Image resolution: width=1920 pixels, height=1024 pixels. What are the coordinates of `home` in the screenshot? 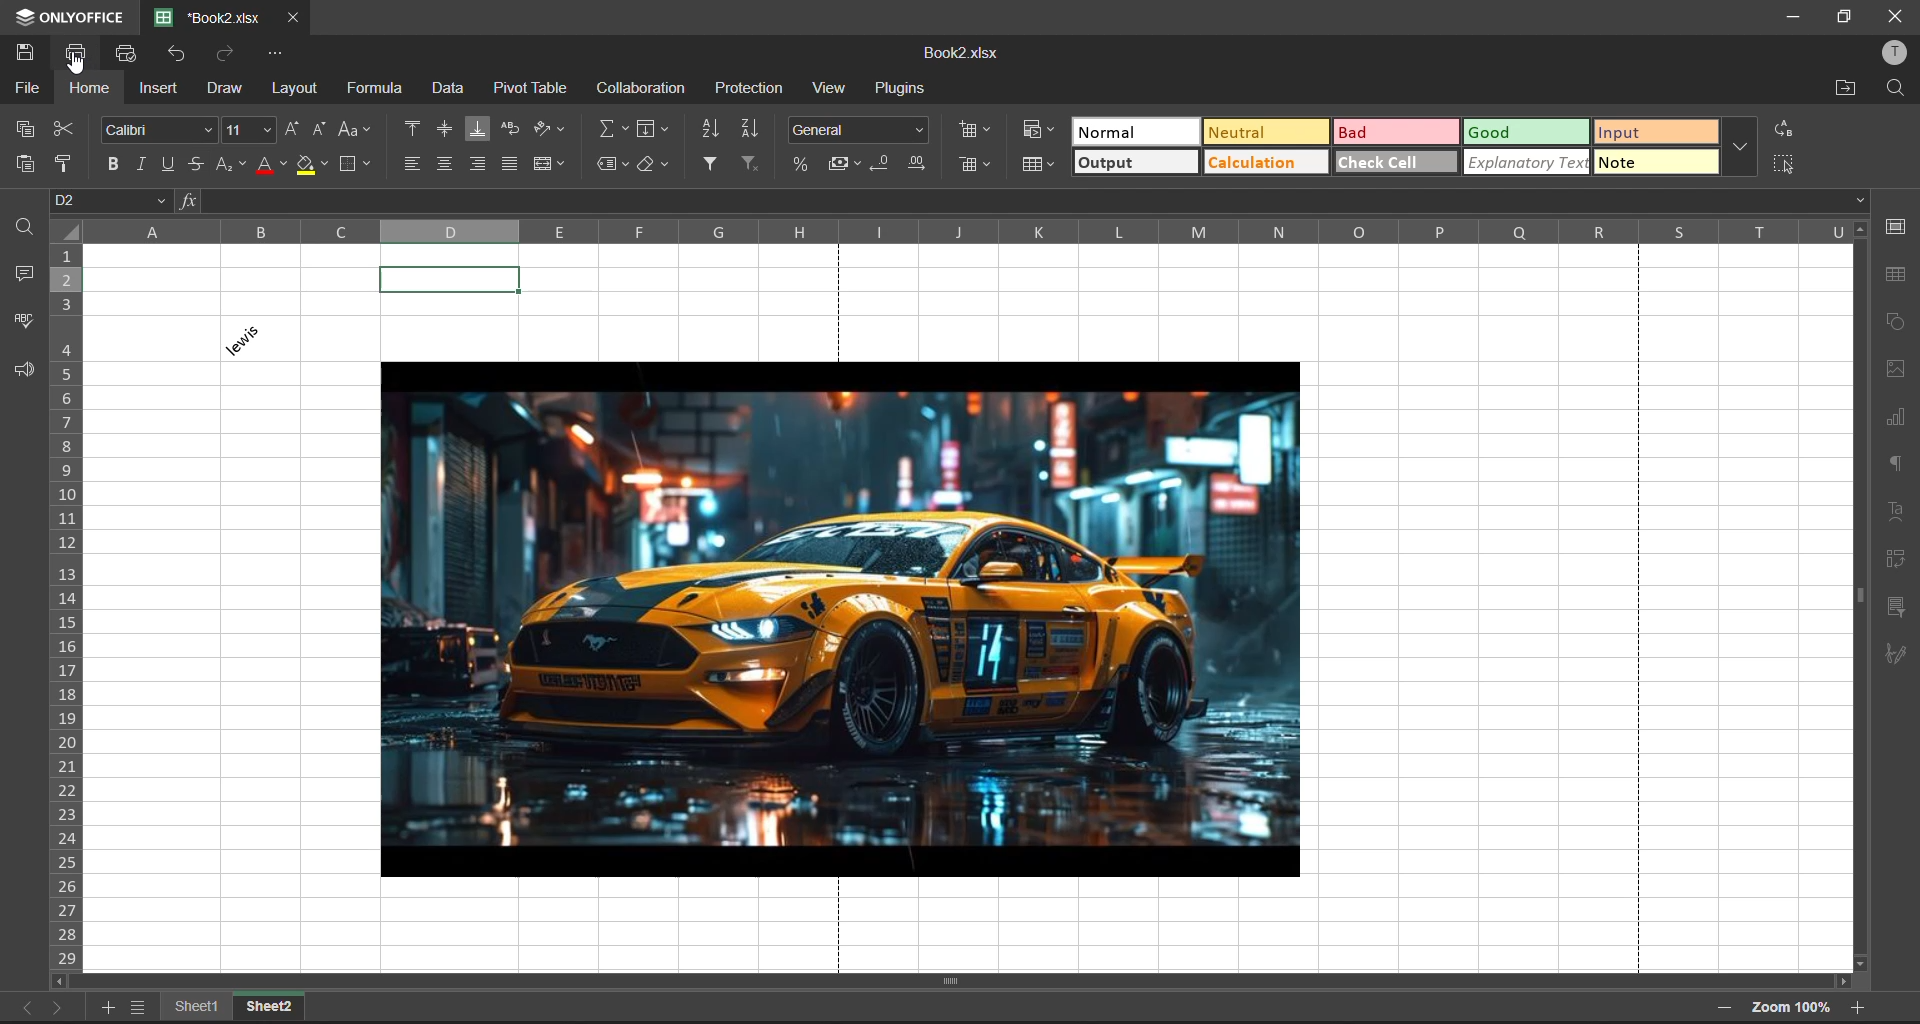 It's located at (90, 91).